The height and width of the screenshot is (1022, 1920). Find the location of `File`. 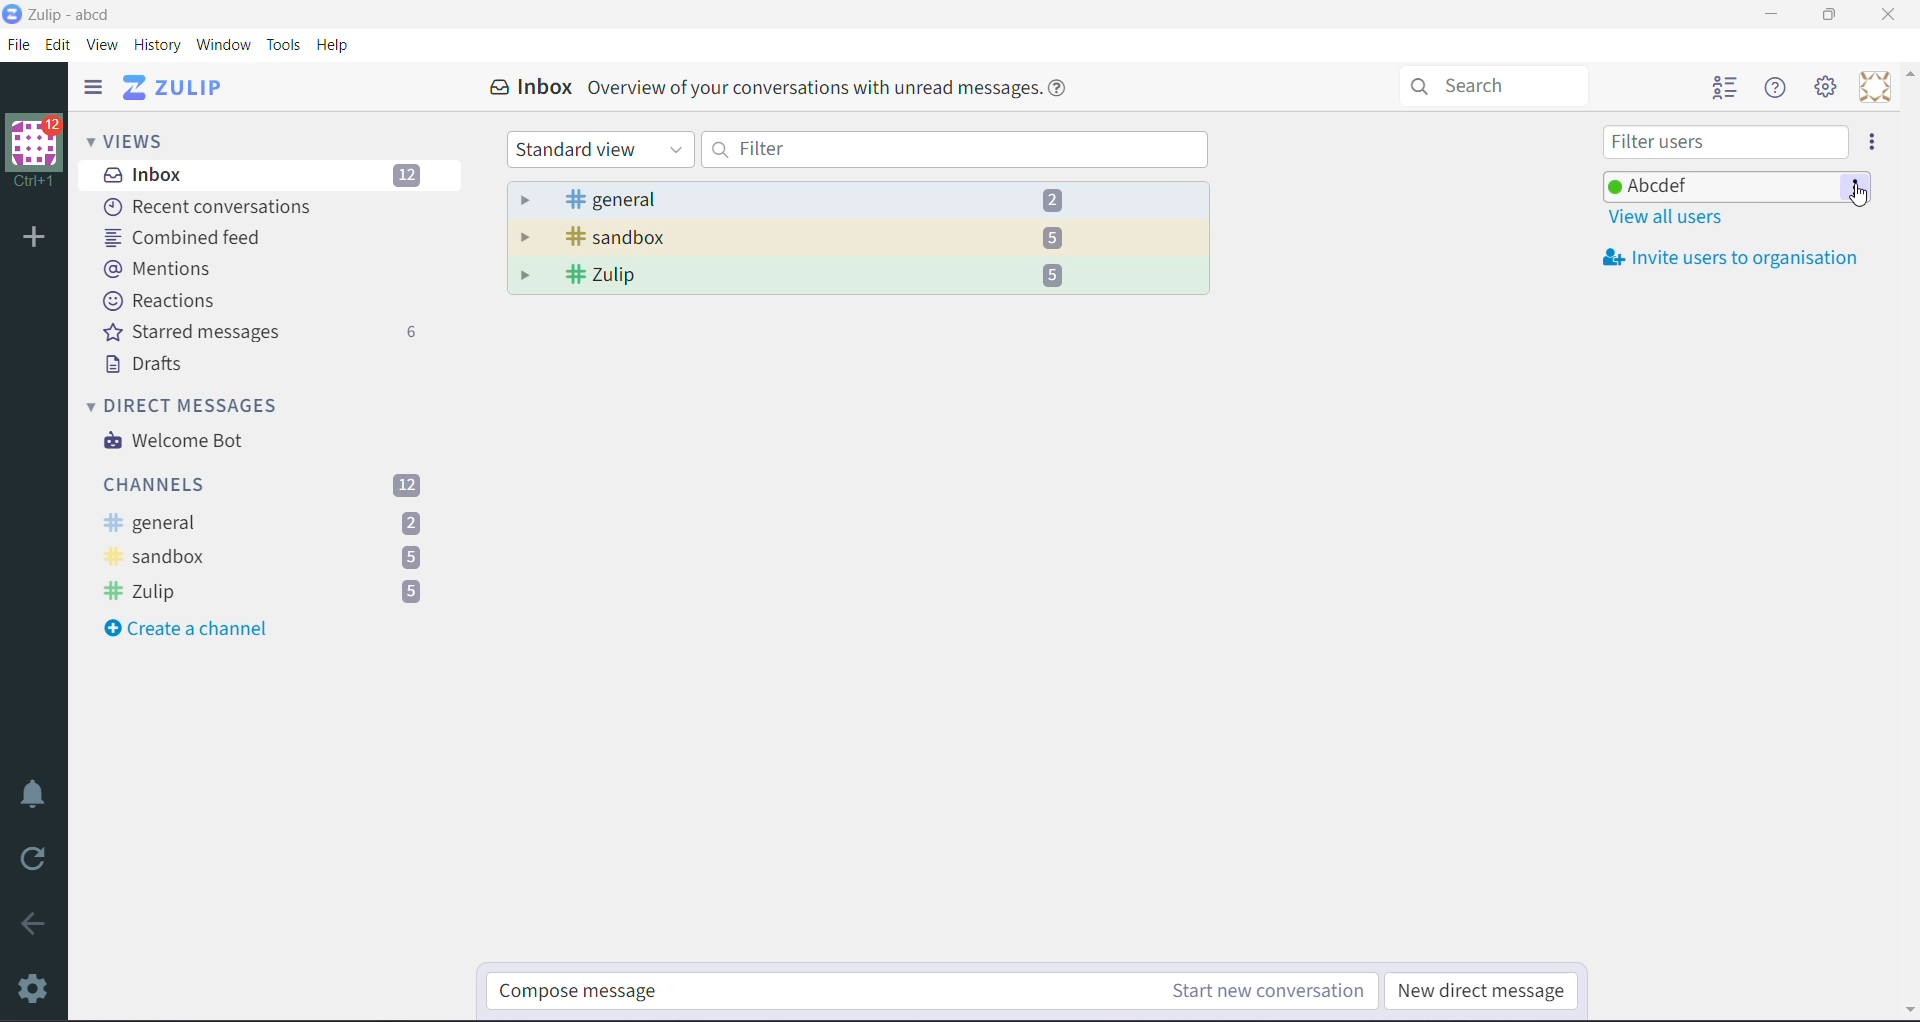

File is located at coordinates (20, 43).